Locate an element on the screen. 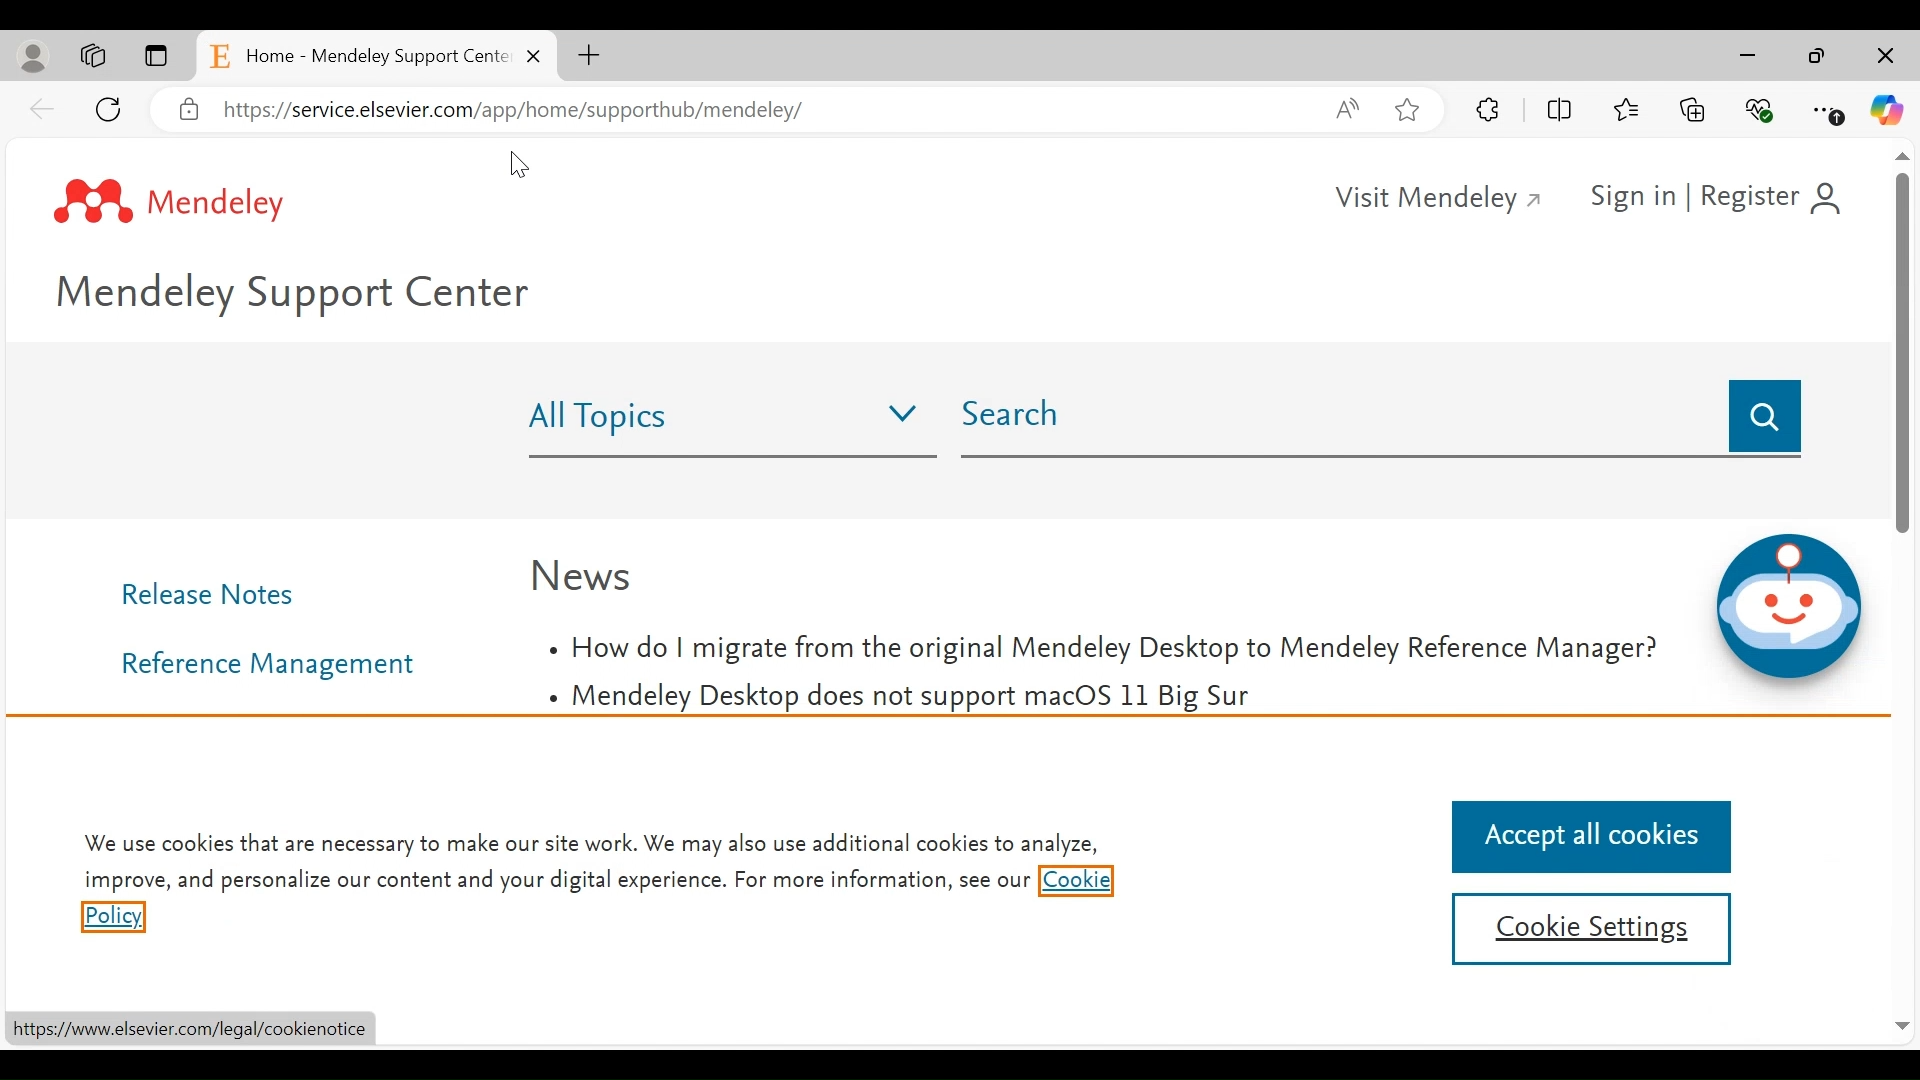  Search is located at coordinates (1339, 420).